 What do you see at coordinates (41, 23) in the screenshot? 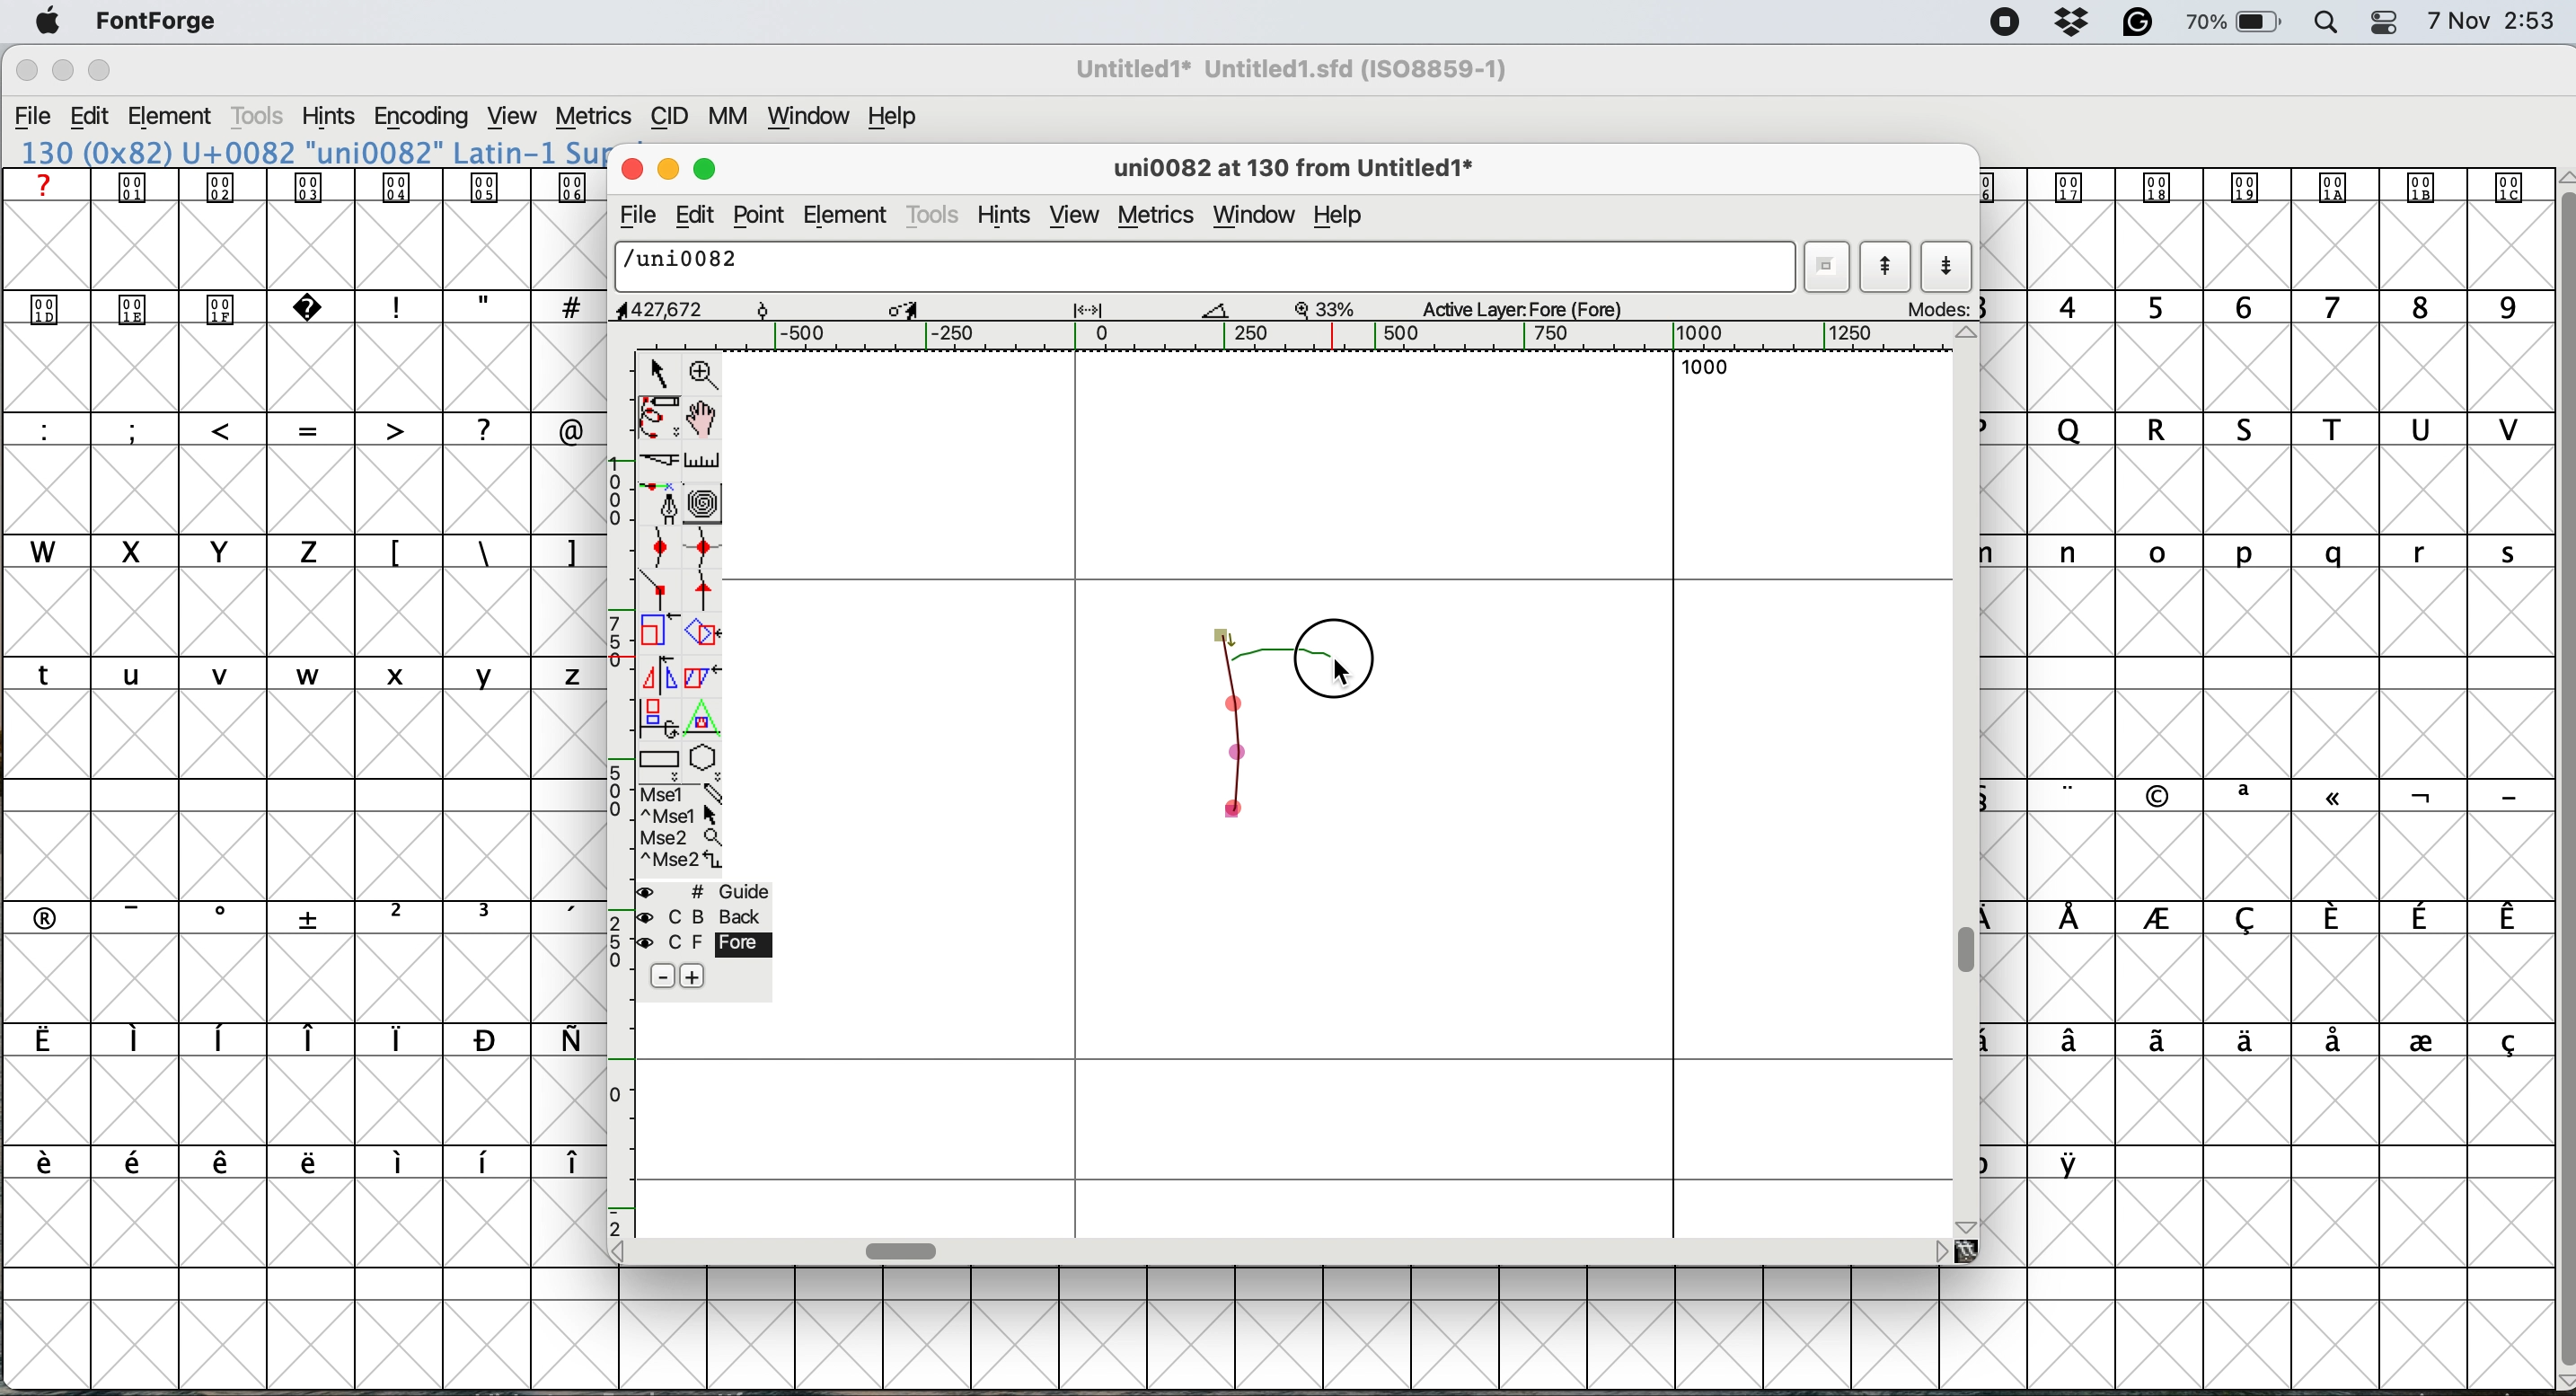
I see `system logo` at bounding box center [41, 23].